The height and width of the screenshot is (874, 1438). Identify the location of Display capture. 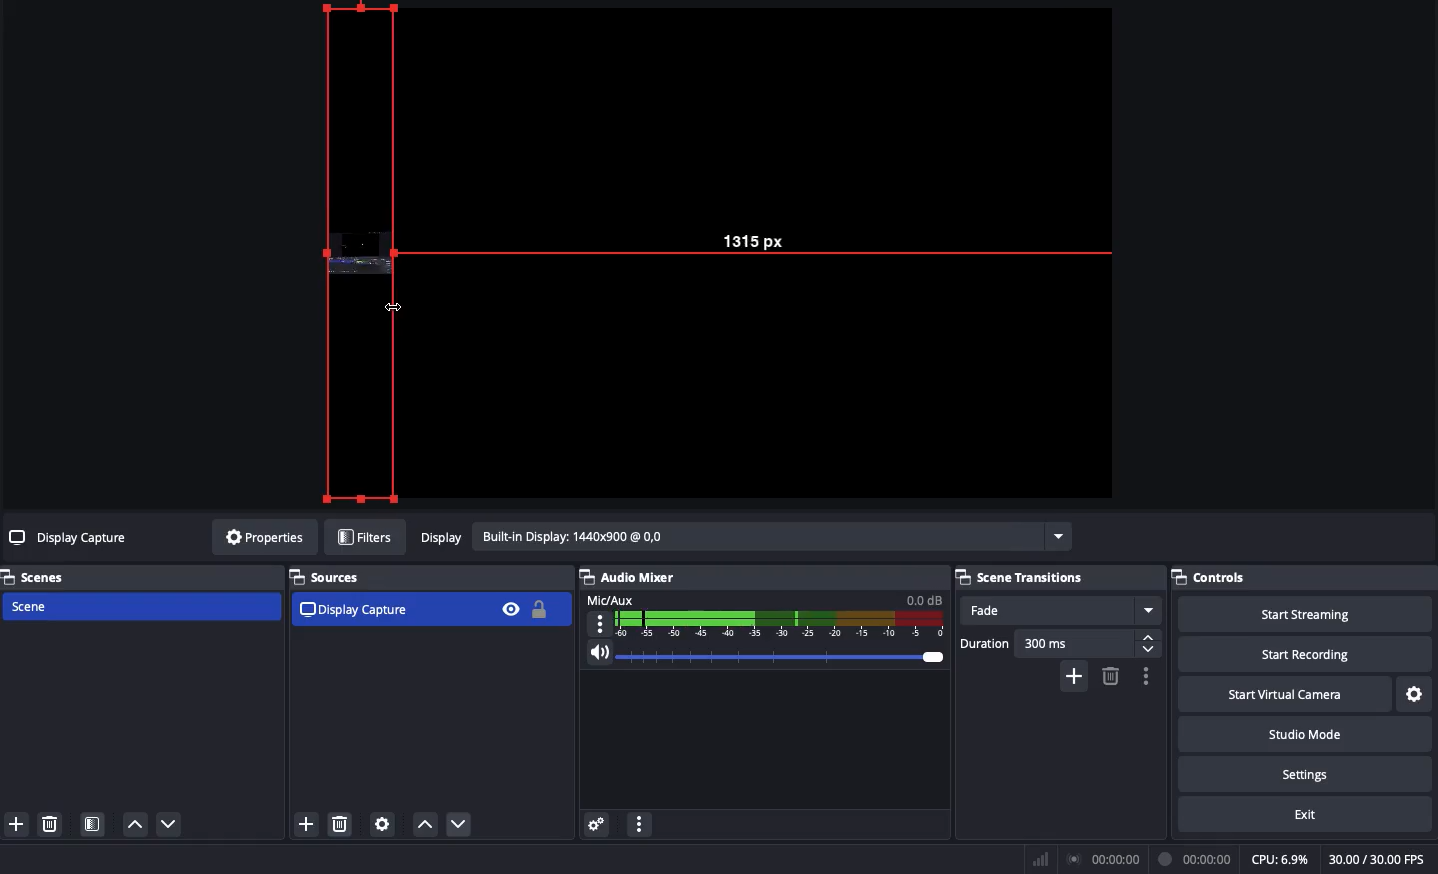
(357, 609).